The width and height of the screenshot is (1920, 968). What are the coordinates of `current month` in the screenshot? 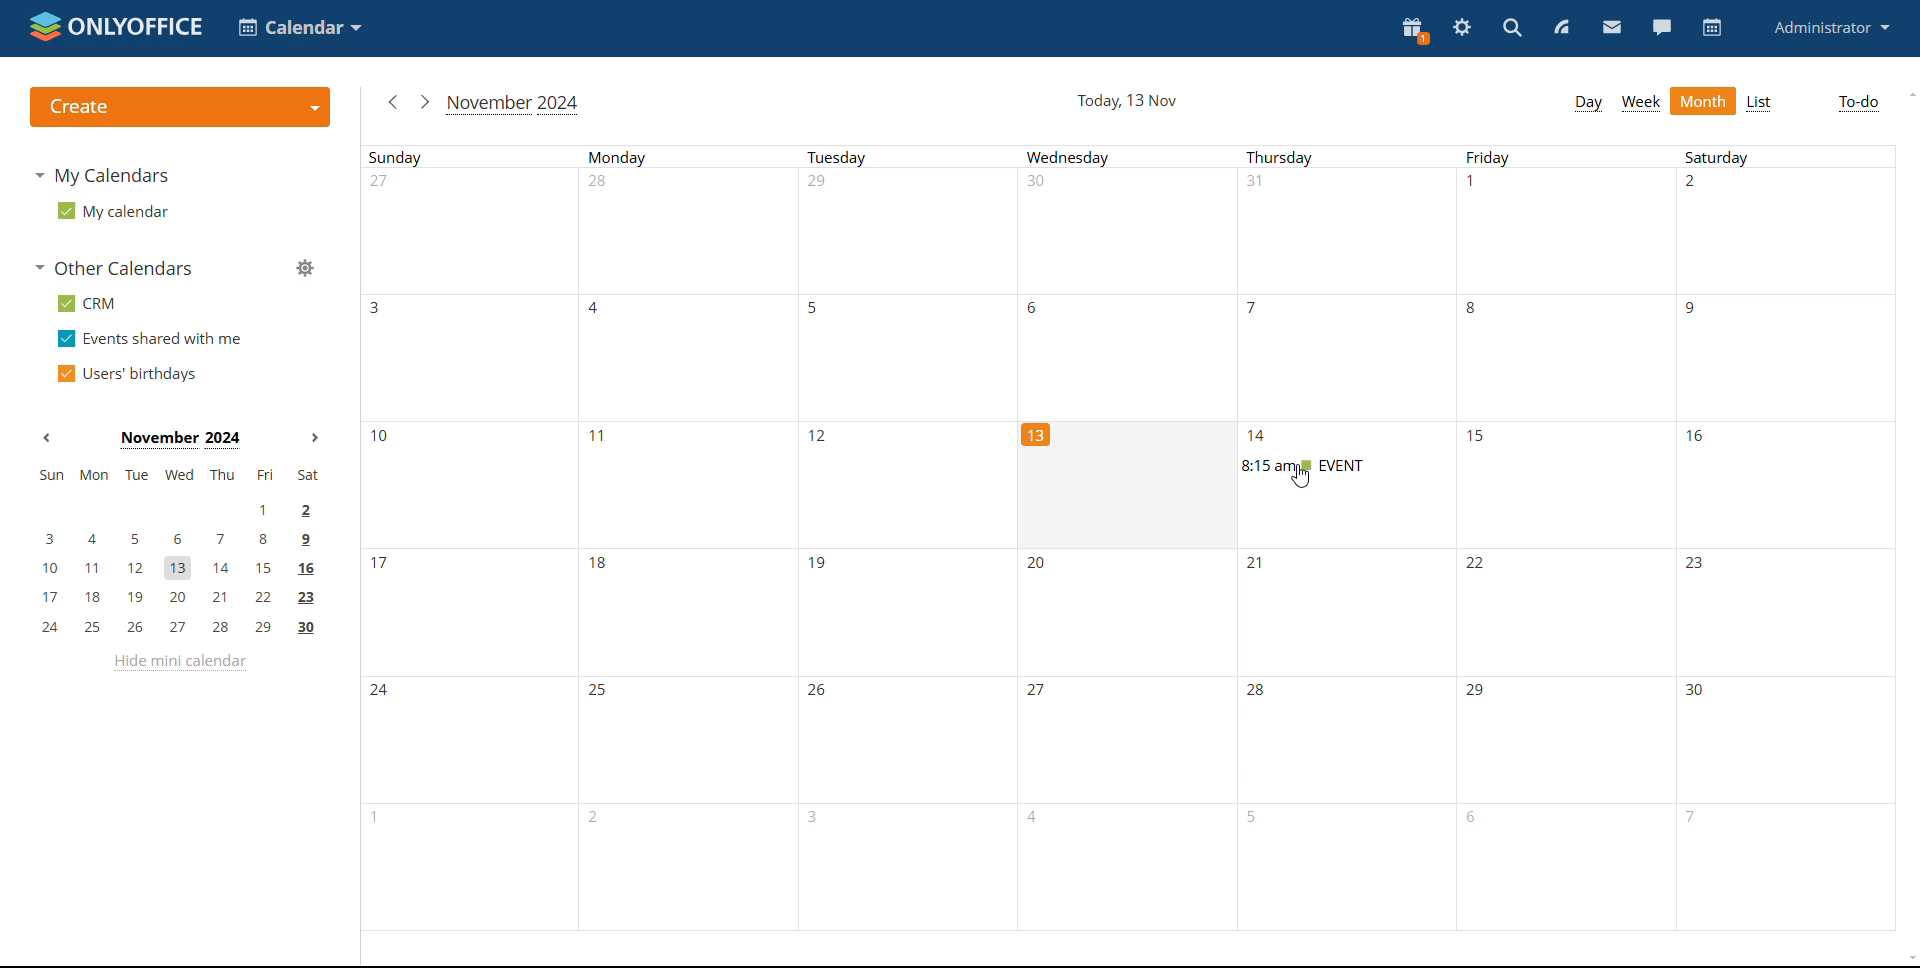 It's located at (514, 104).